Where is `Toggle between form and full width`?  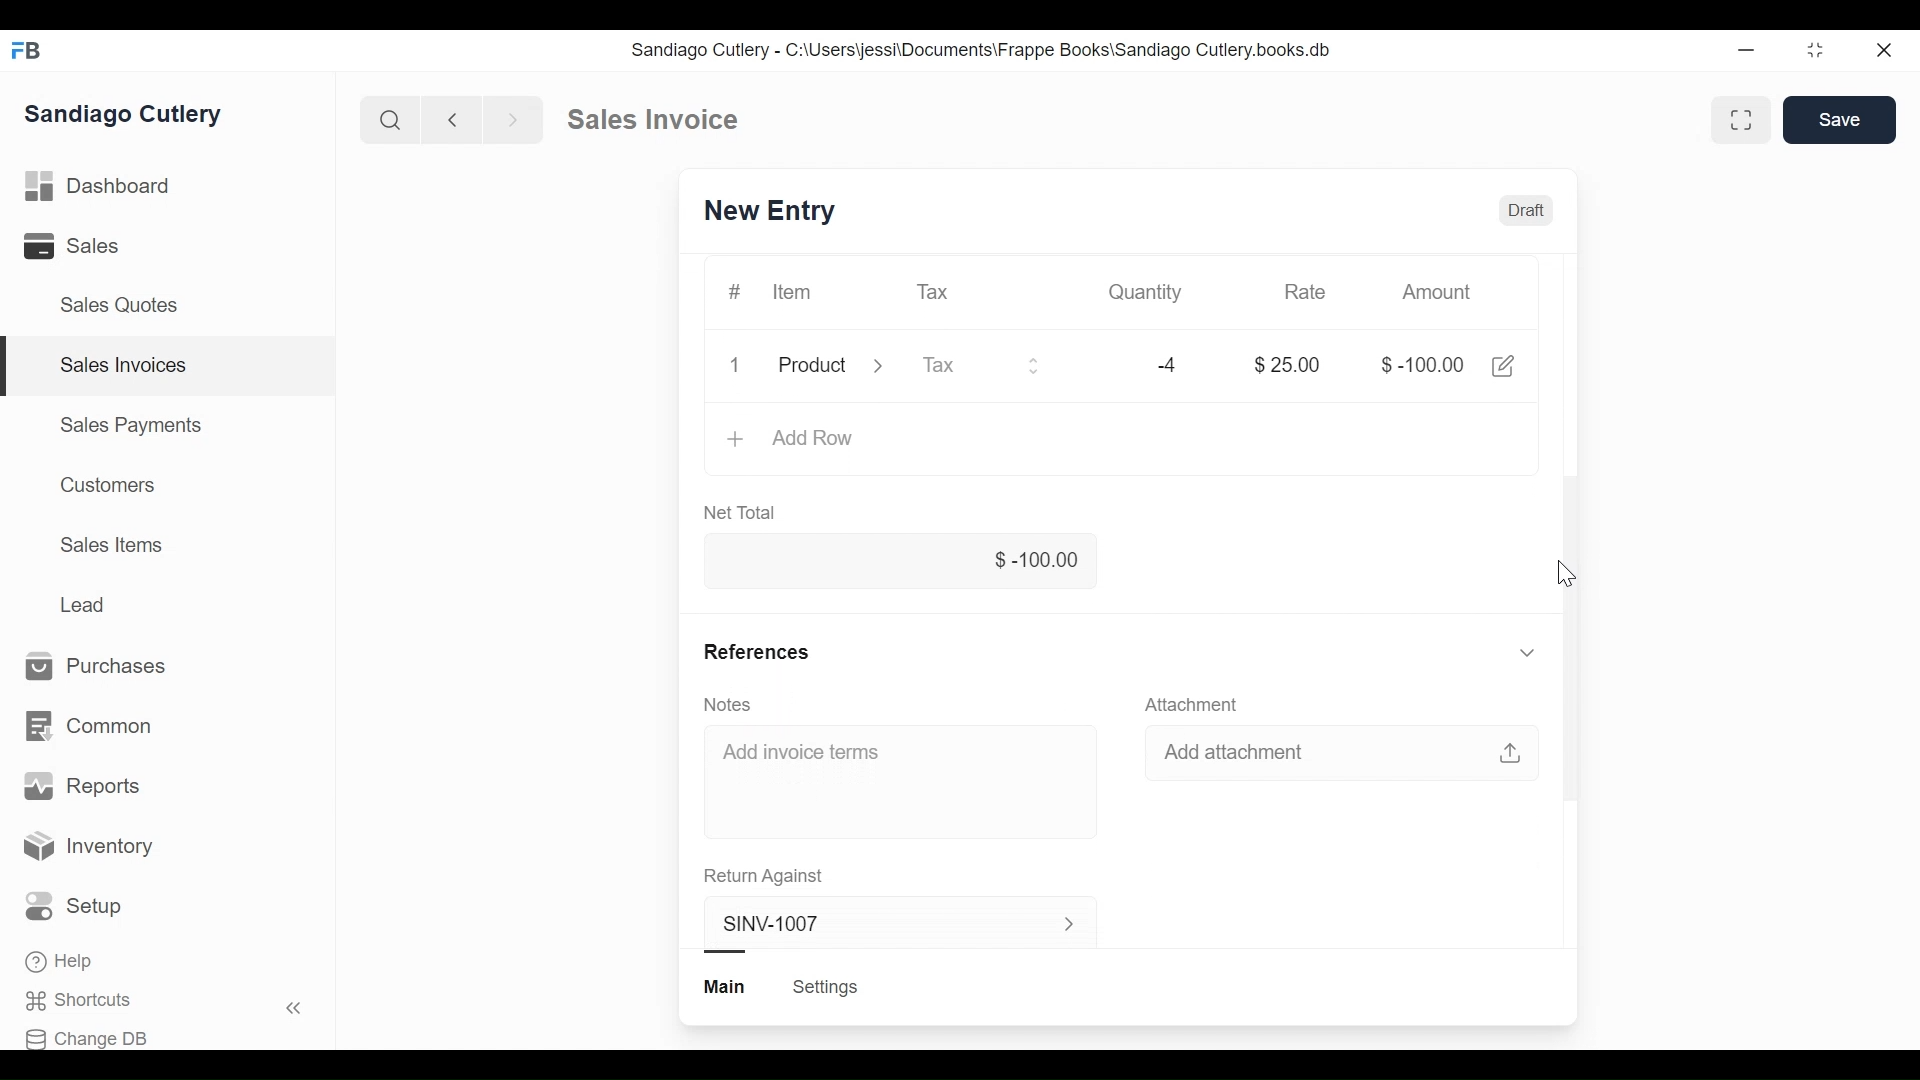 Toggle between form and full width is located at coordinates (1816, 51).